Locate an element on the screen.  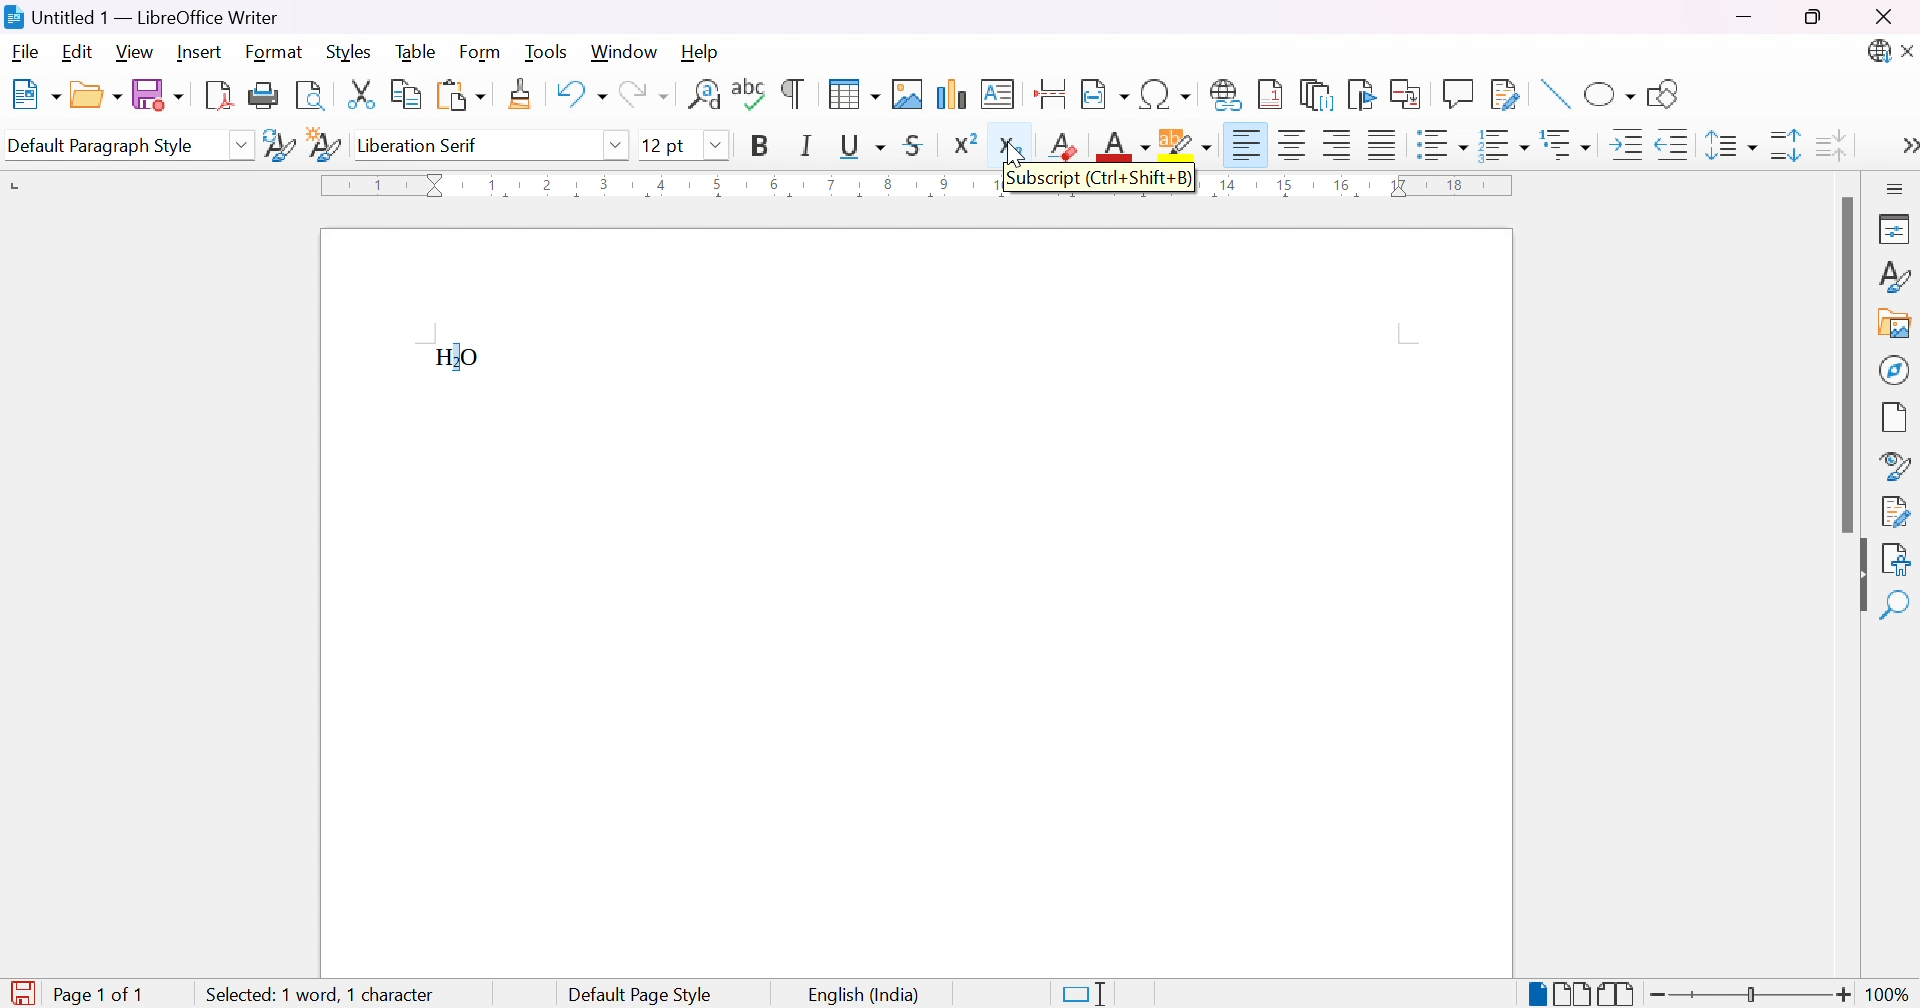
 is located at coordinates (793, 94).